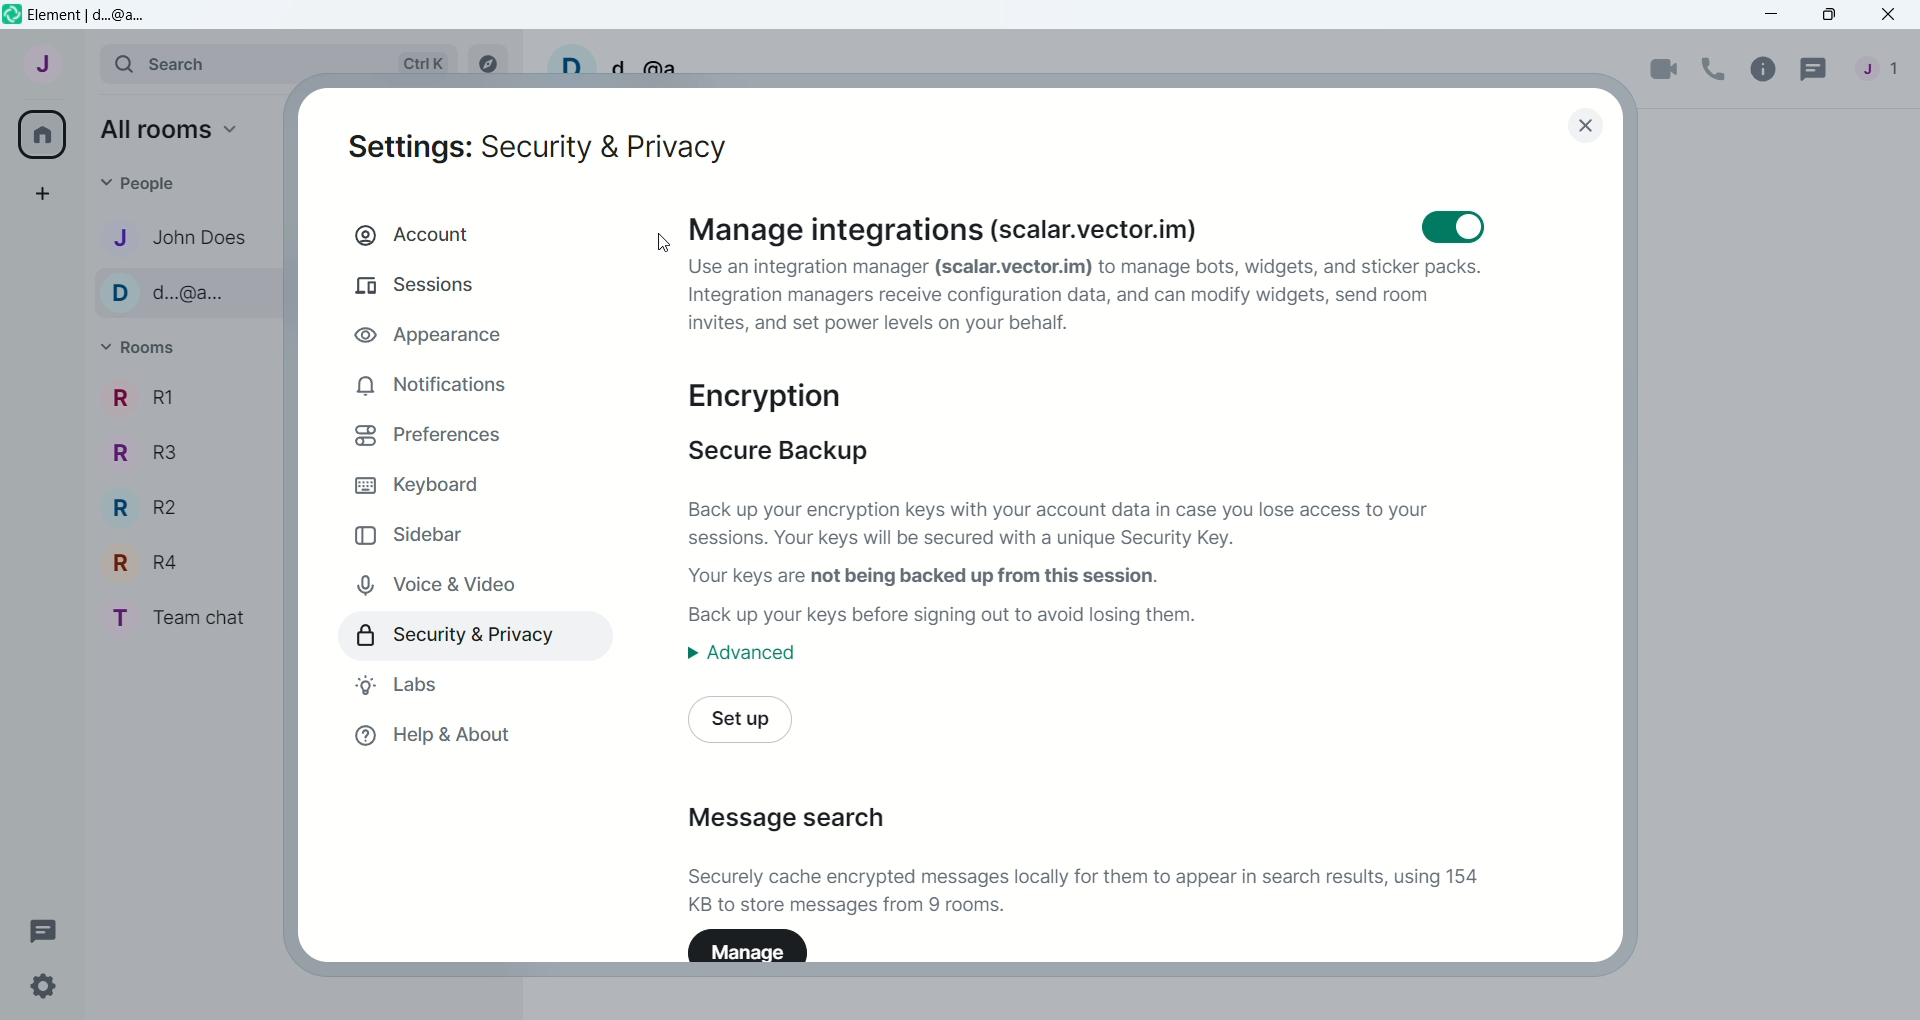 Image resolution: width=1920 pixels, height=1020 pixels. What do you see at coordinates (1665, 70) in the screenshot?
I see `video call` at bounding box center [1665, 70].